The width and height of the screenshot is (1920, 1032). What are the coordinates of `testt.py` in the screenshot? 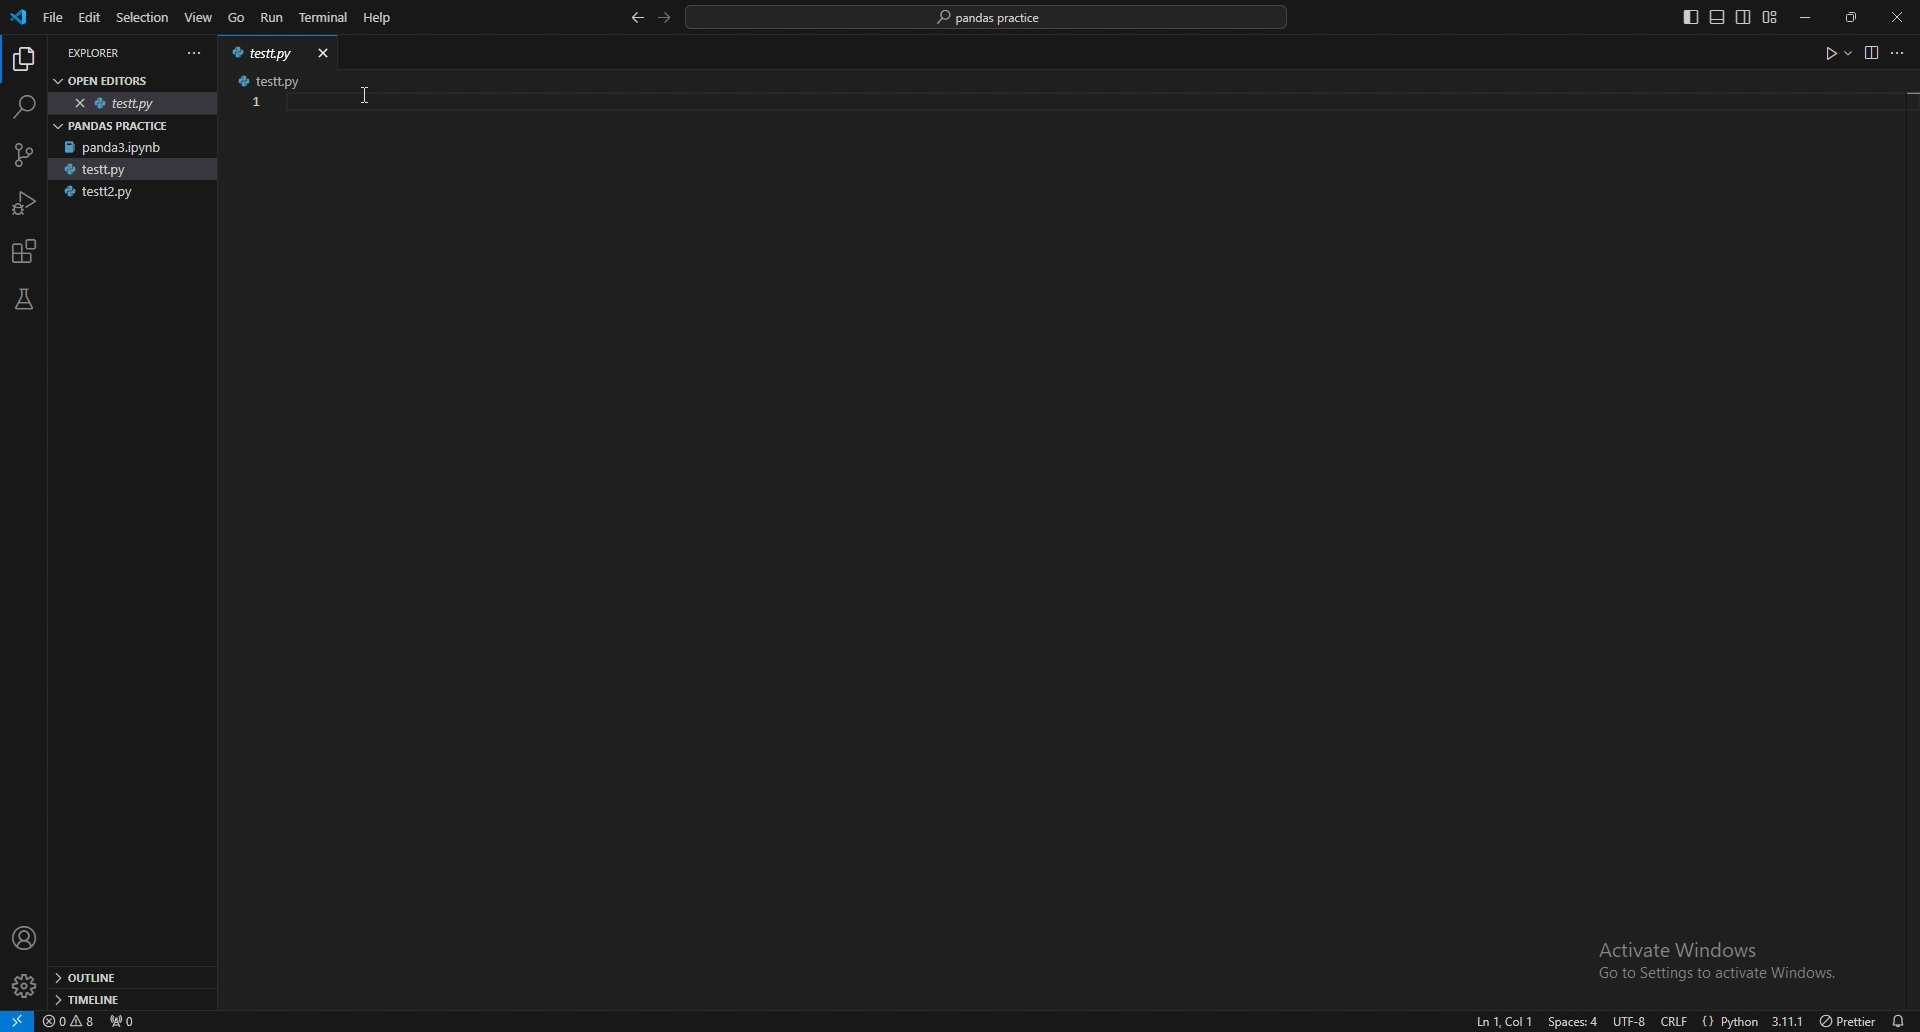 It's located at (269, 82).